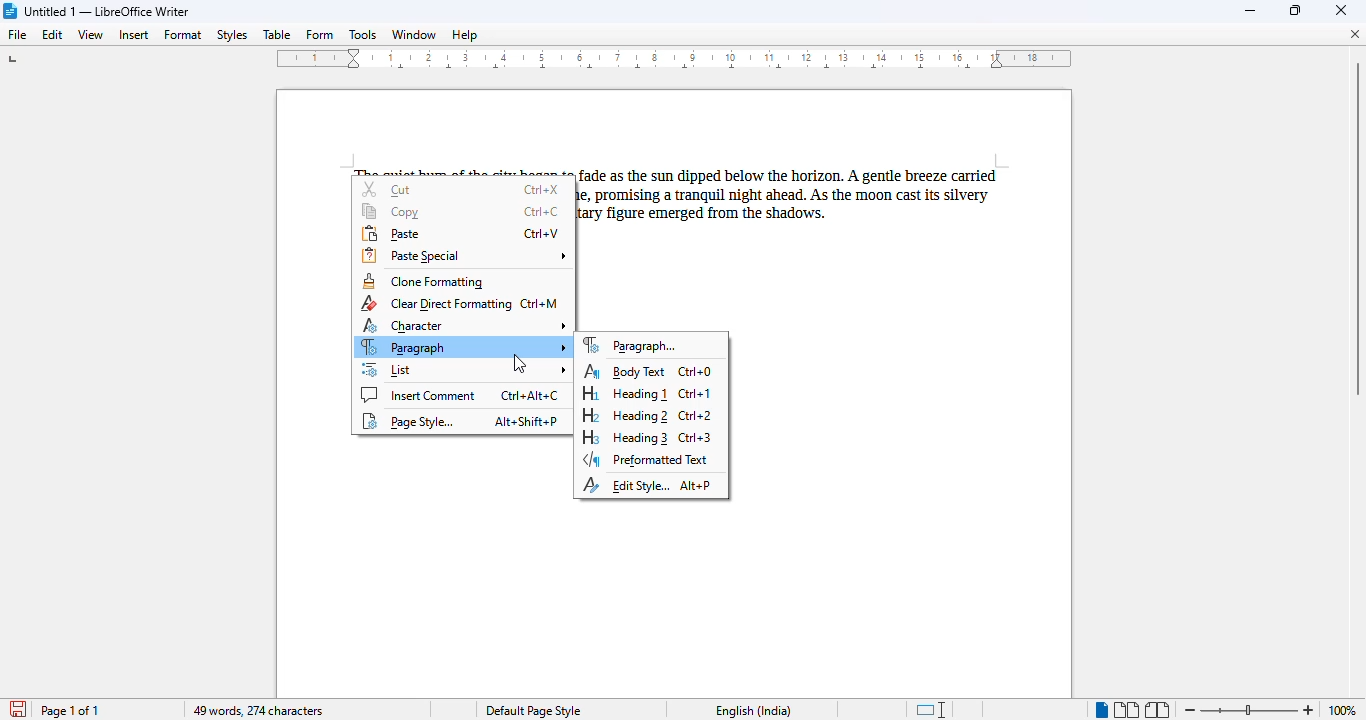  Describe the element at coordinates (459, 421) in the screenshot. I see `page style` at that location.